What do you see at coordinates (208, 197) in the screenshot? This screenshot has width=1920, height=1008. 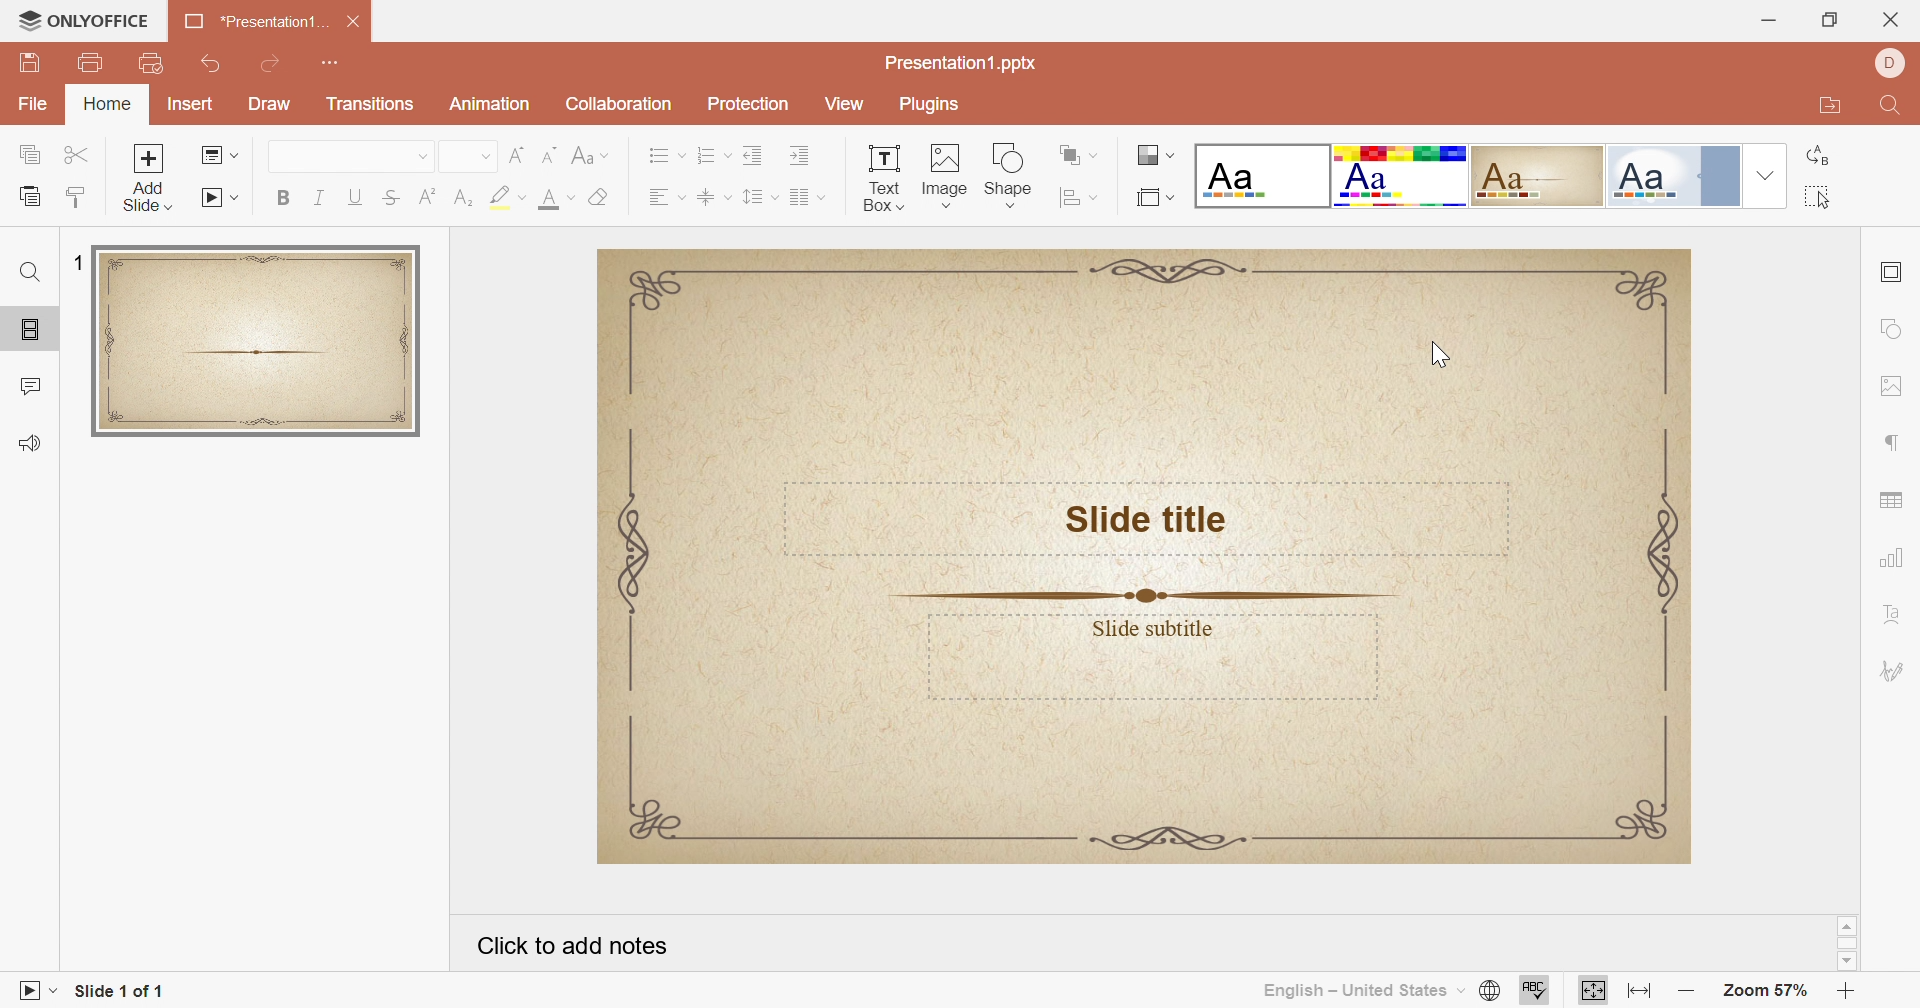 I see `Start slideshow` at bounding box center [208, 197].